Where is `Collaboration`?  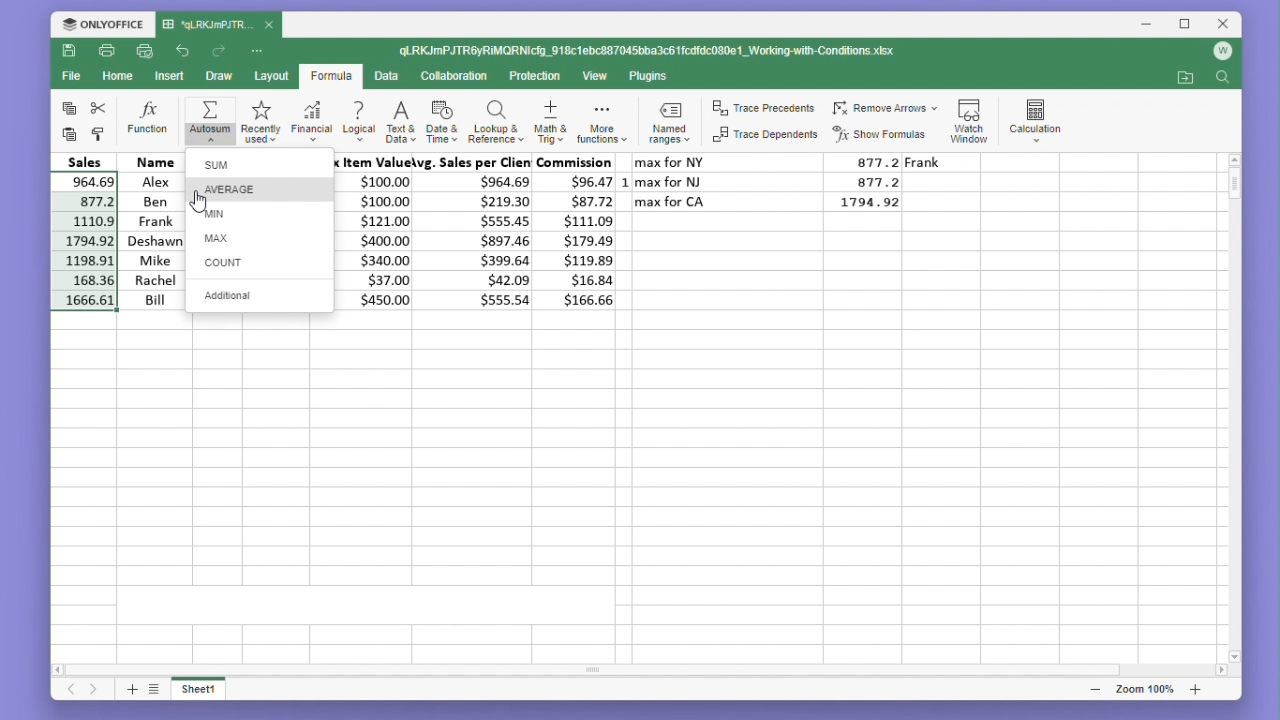
Collaboration is located at coordinates (453, 76).